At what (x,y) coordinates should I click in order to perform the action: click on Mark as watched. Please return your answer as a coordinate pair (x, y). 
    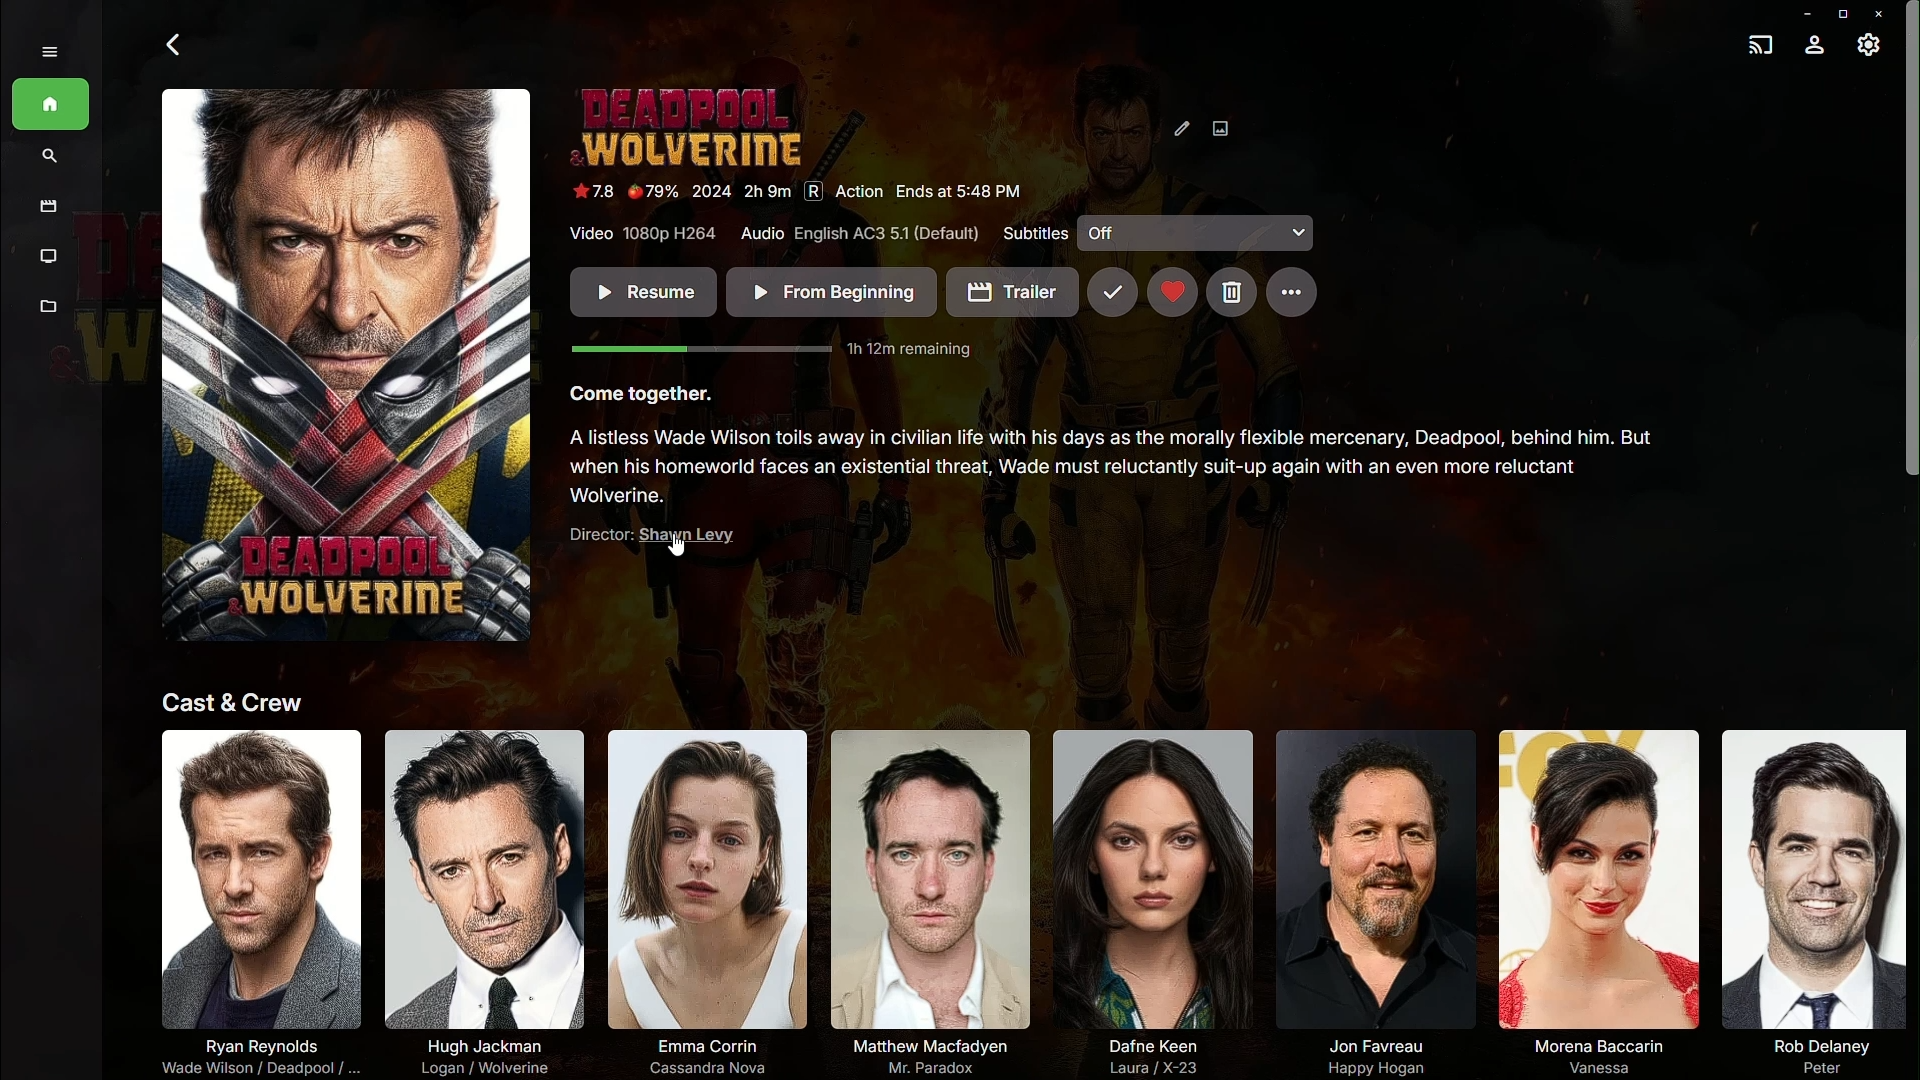
    Looking at the image, I should click on (1113, 292).